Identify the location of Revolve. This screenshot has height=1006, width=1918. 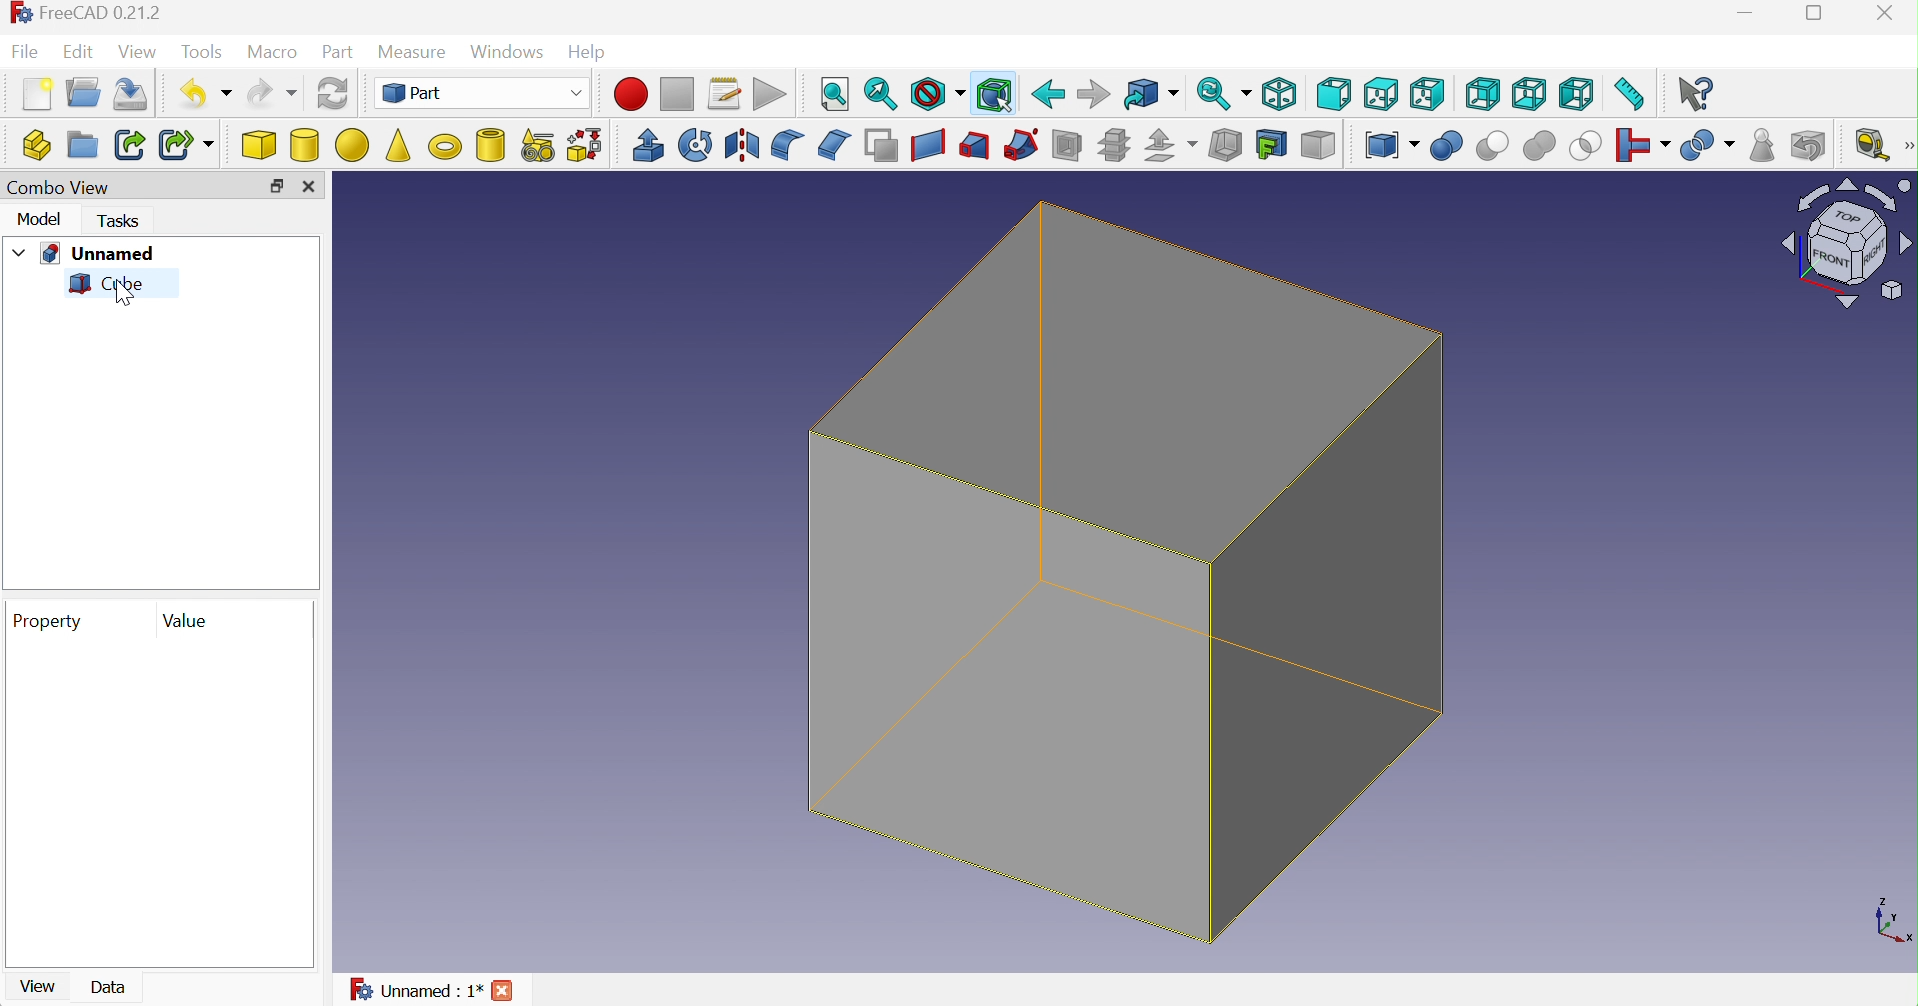
(696, 145).